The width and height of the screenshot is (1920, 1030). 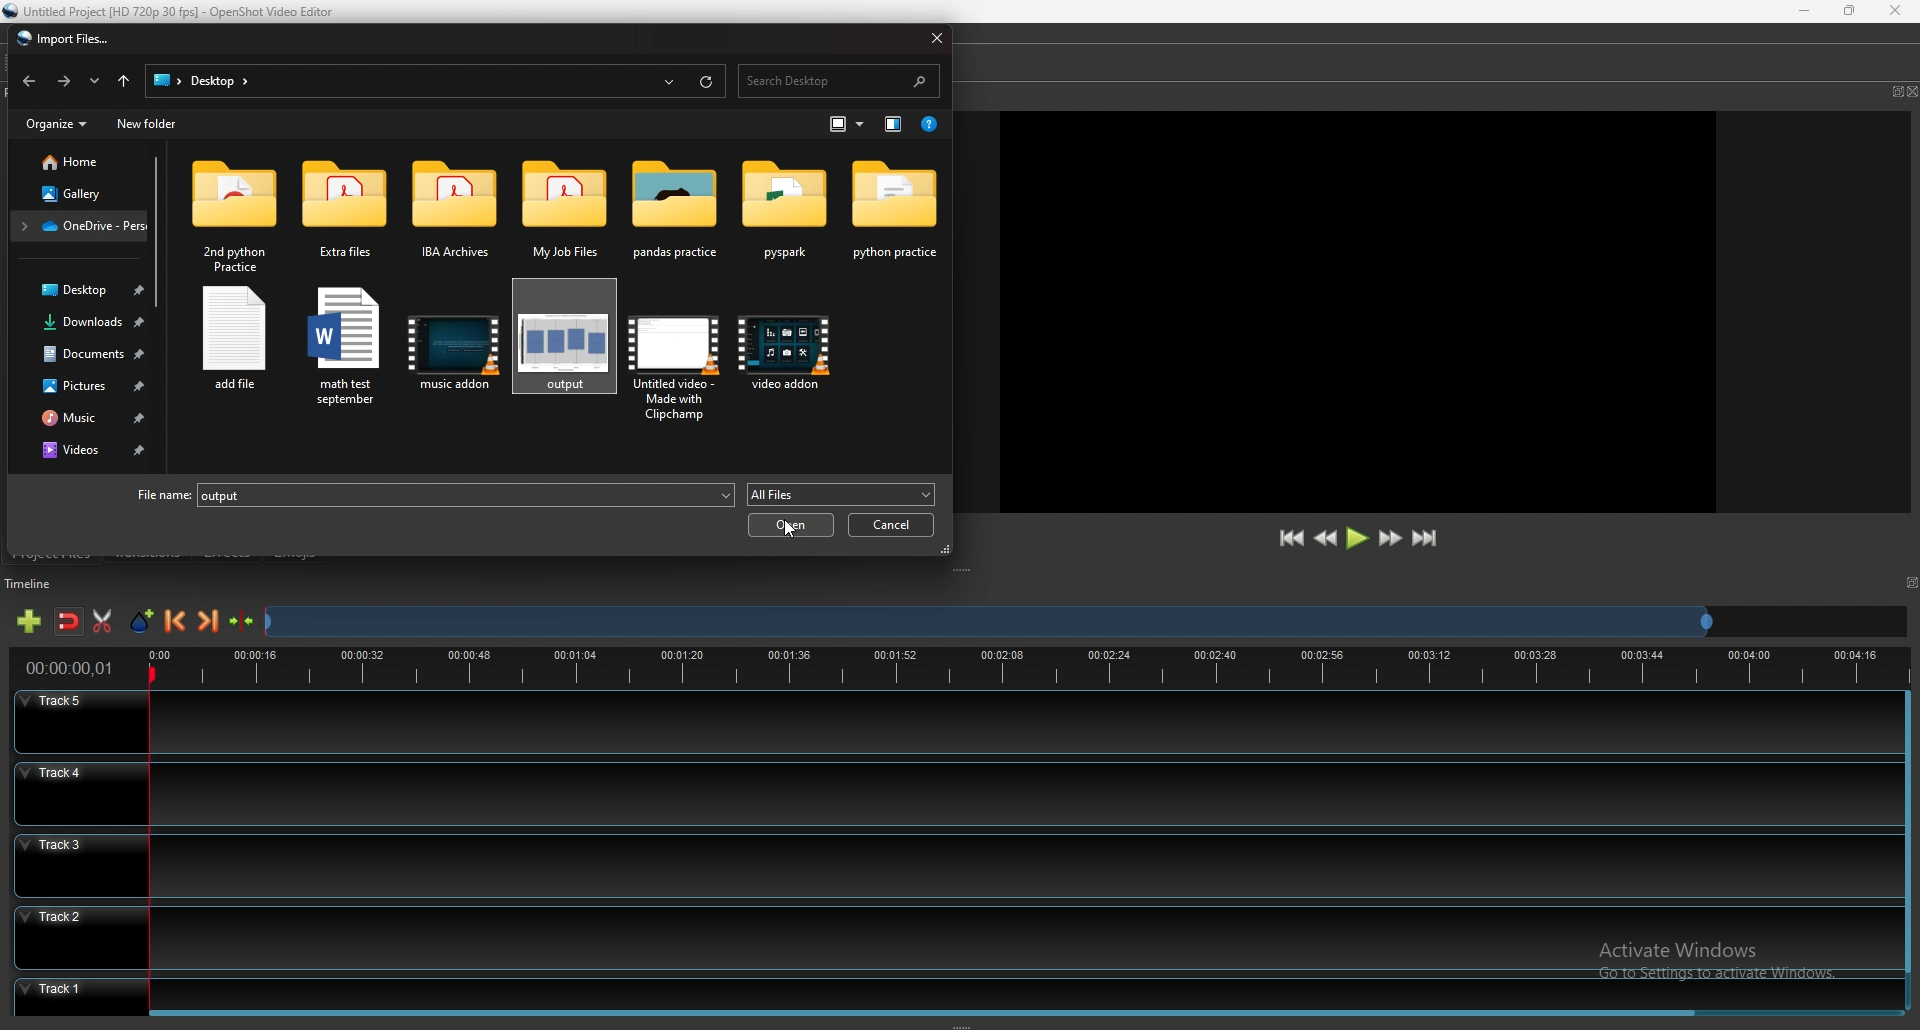 I want to click on jump to start, so click(x=1290, y=538).